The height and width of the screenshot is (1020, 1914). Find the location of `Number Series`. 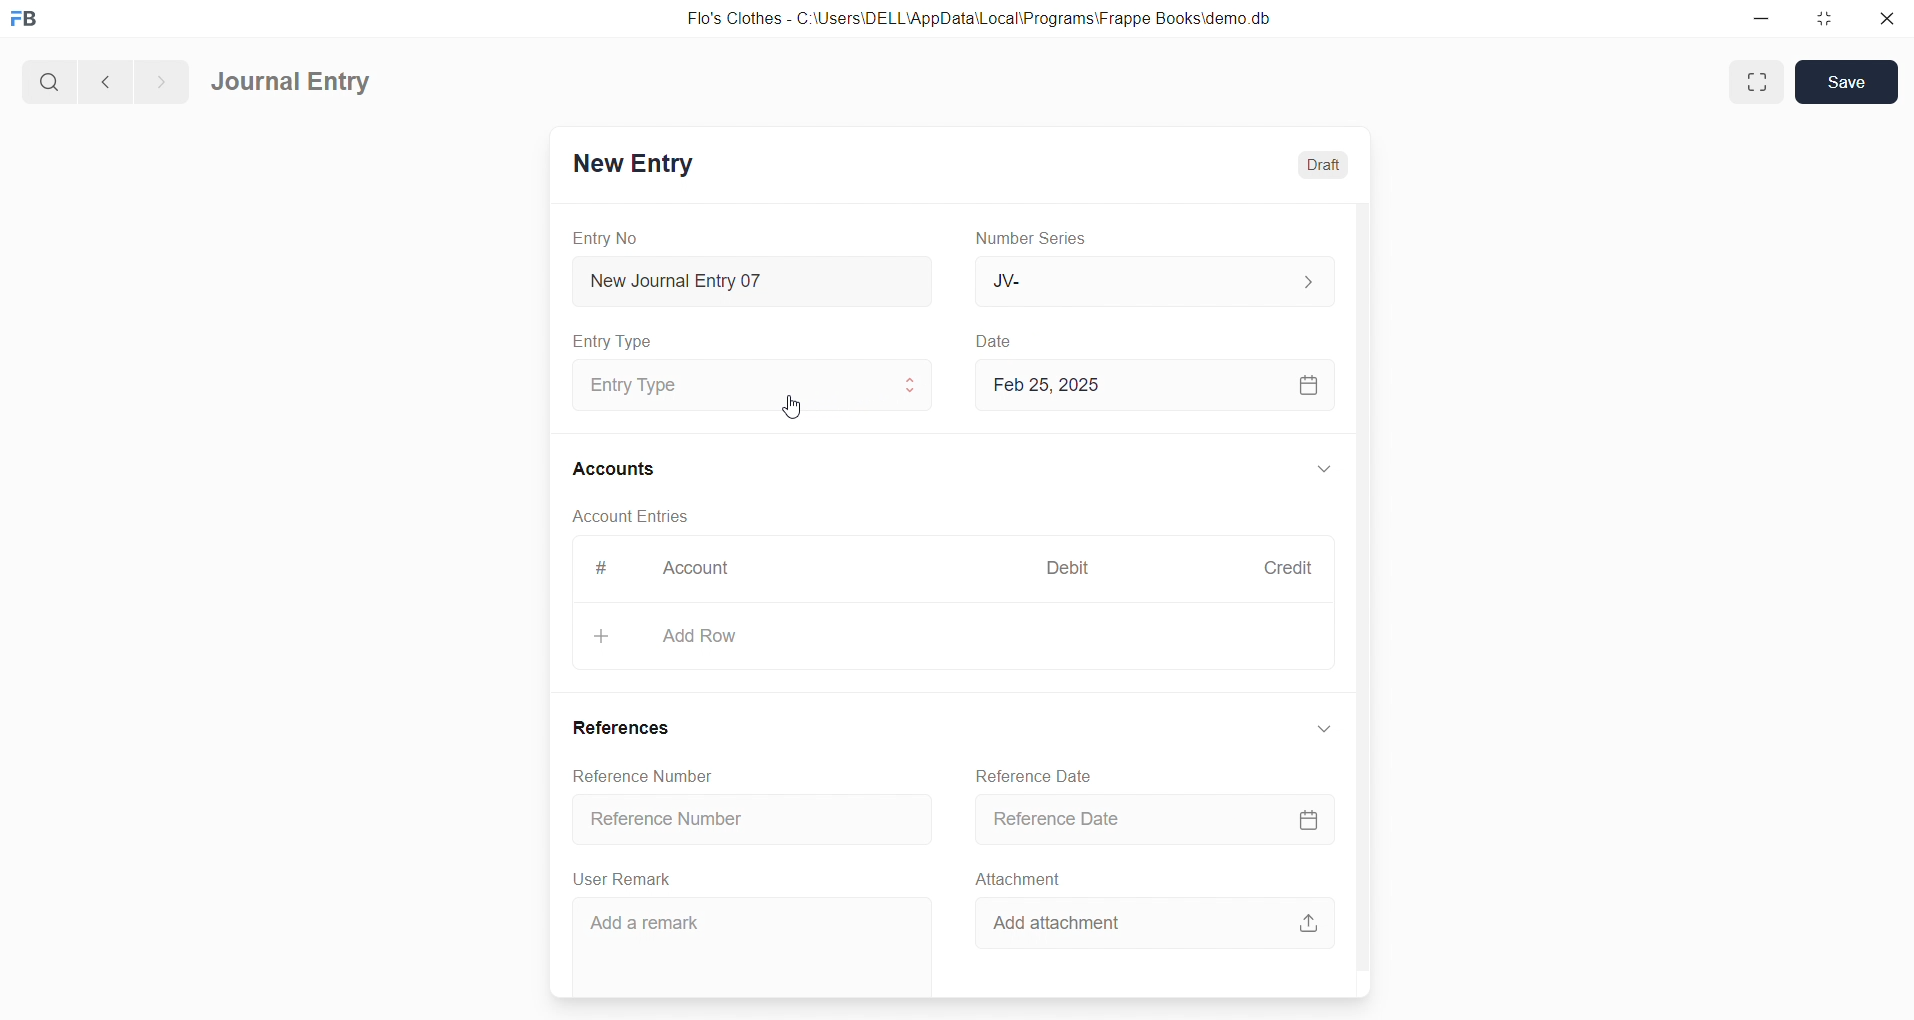

Number Series is located at coordinates (1037, 239).